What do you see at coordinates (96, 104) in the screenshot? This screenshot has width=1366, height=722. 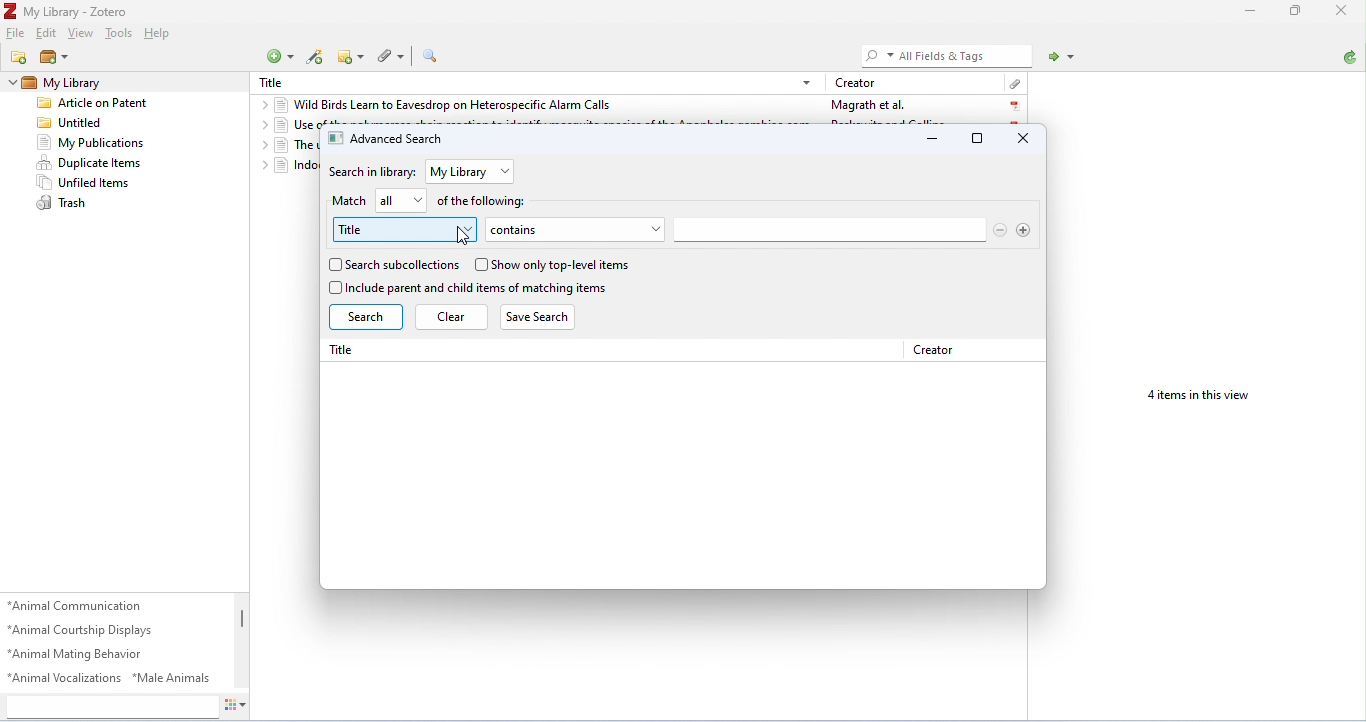 I see `Article on patent` at bounding box center [96, 104].